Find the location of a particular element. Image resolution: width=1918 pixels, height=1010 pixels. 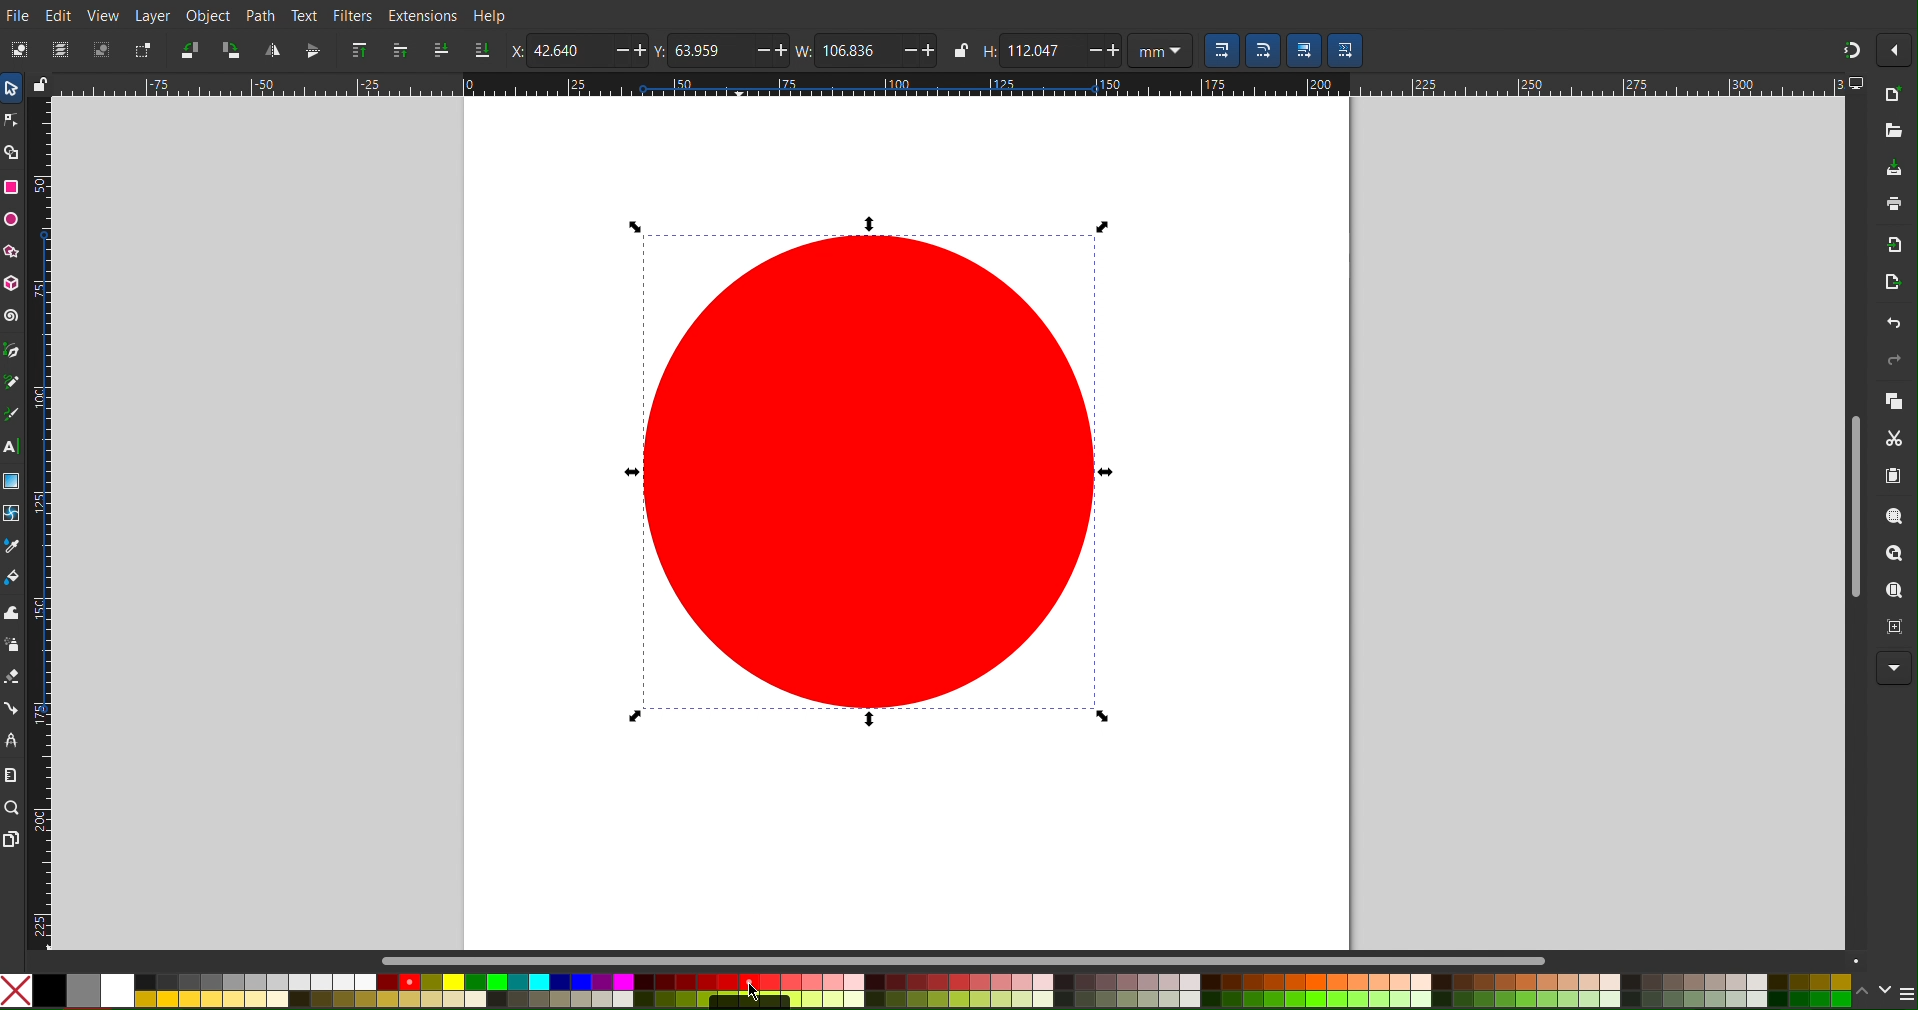

Extensions is located at coordinates (421, 14).